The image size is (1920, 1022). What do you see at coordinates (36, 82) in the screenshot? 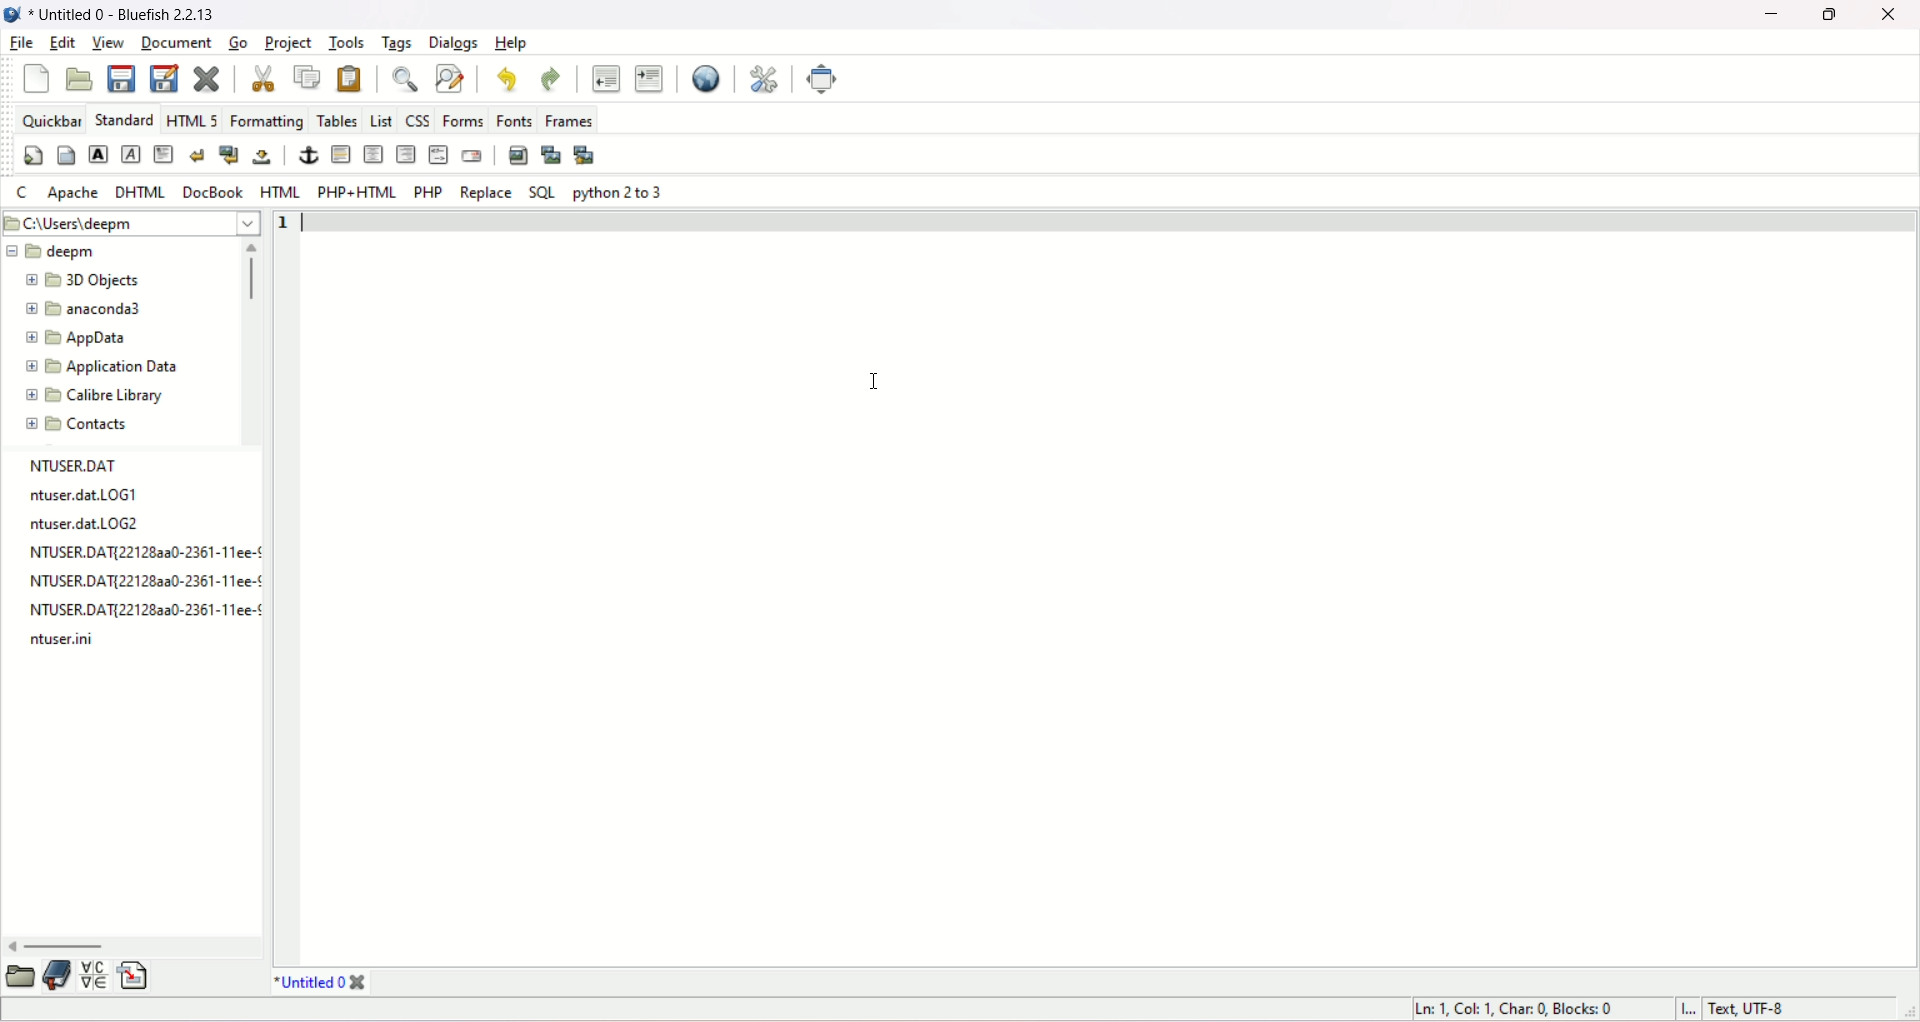
I see `new file` at bounding box center [36, 82].